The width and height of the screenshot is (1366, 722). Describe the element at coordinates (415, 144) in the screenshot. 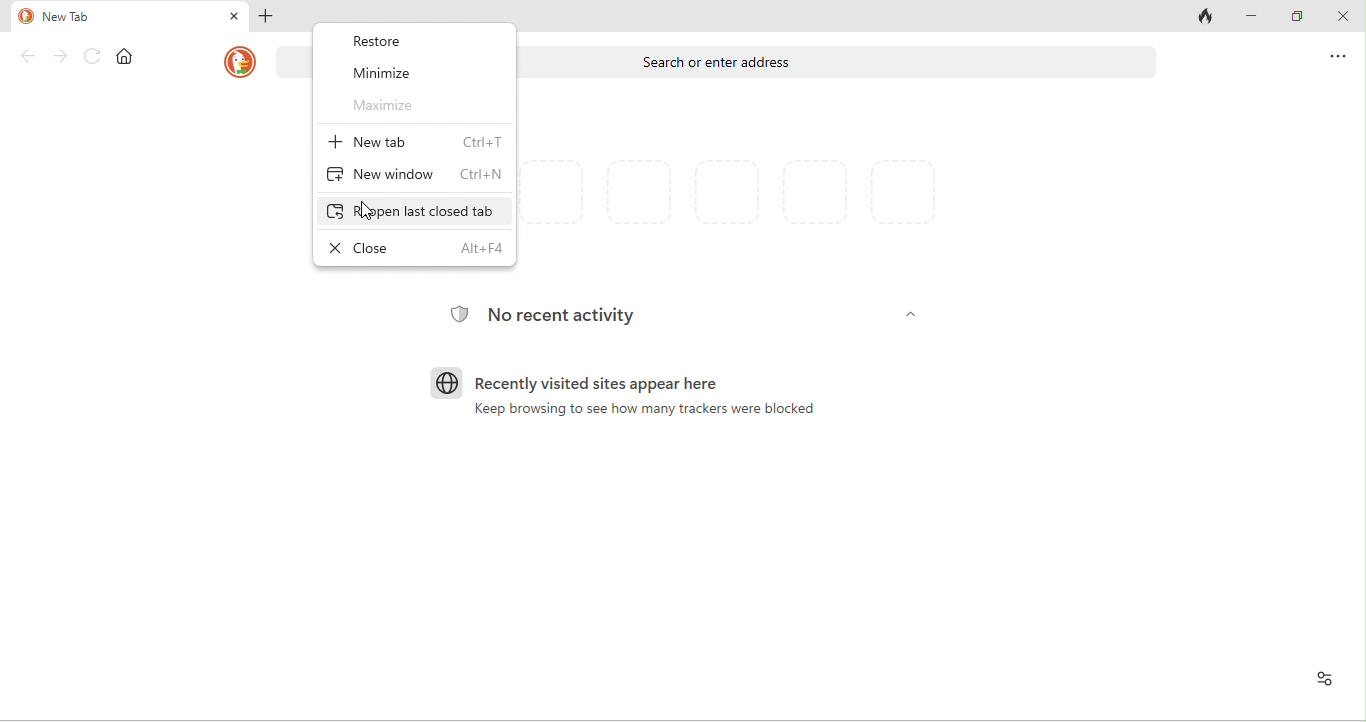

I see `new tab` at that location.